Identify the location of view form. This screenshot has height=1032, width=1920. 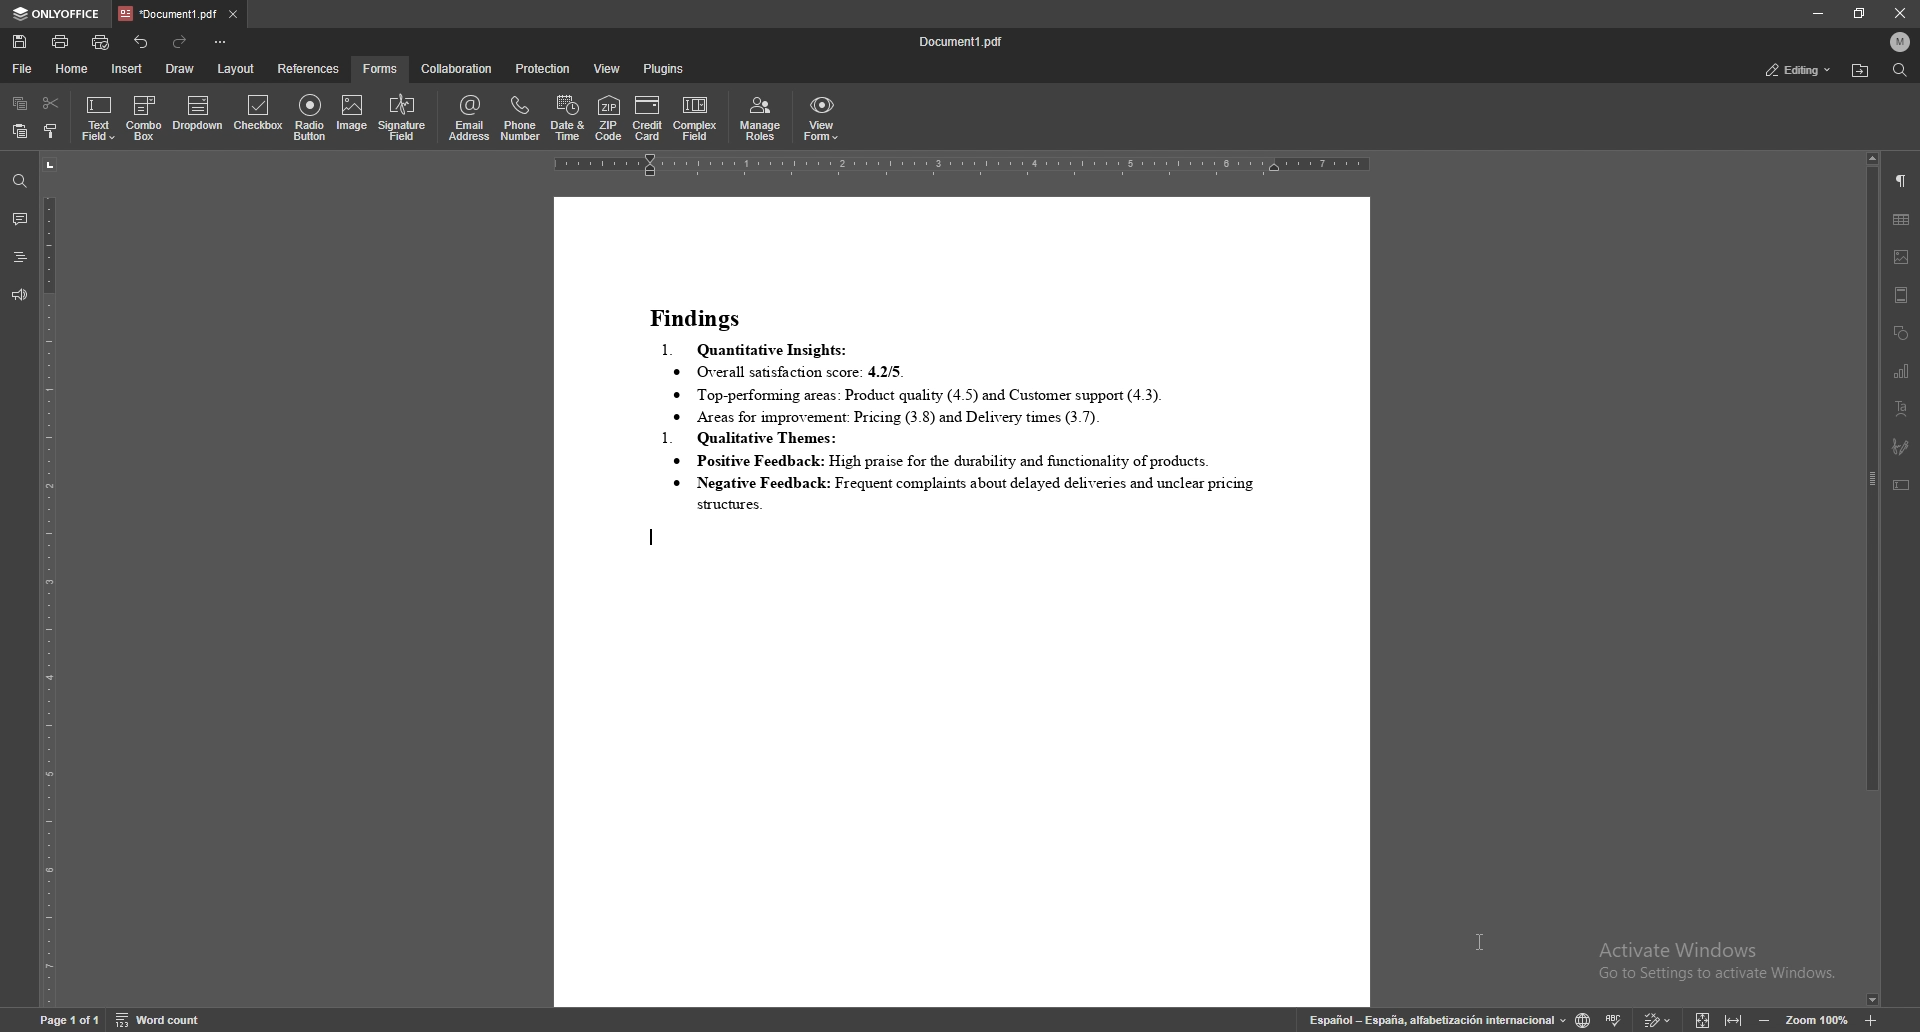
(822, 119).